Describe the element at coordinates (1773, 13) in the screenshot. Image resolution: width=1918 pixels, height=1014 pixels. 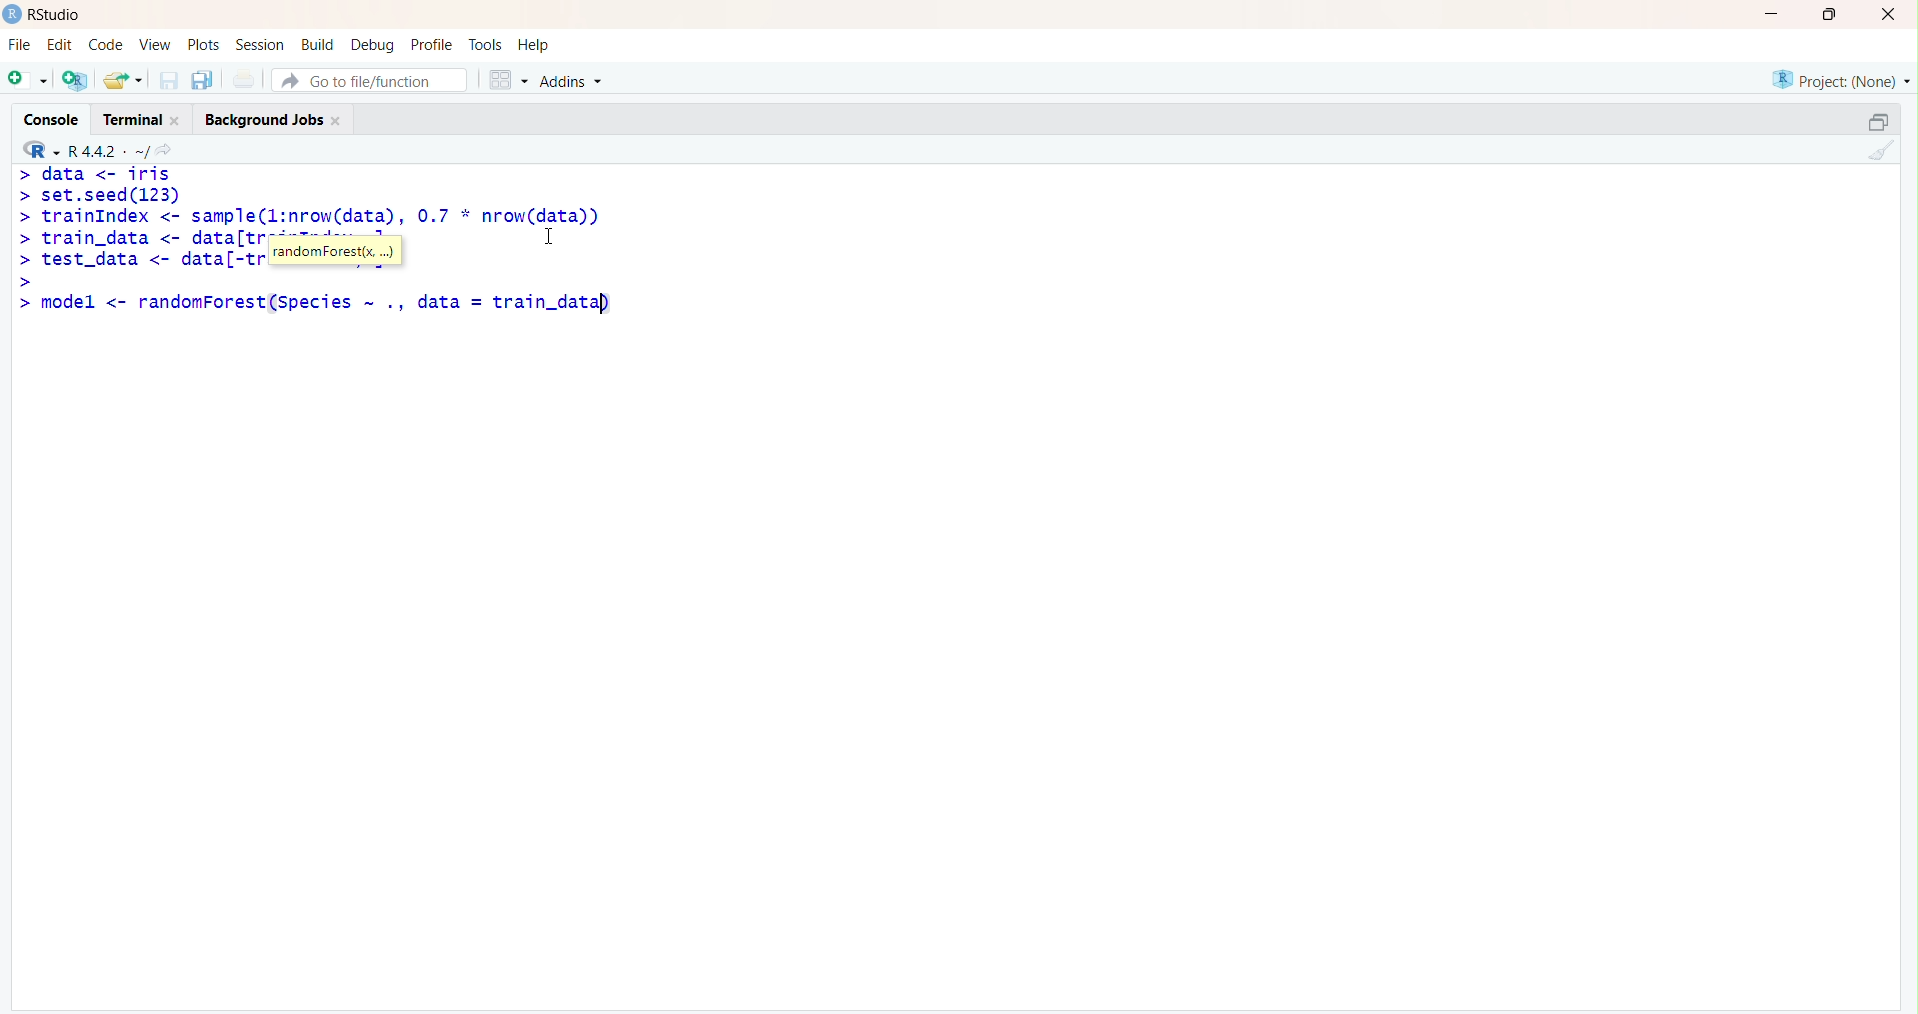
I see `Minimize` at that location.